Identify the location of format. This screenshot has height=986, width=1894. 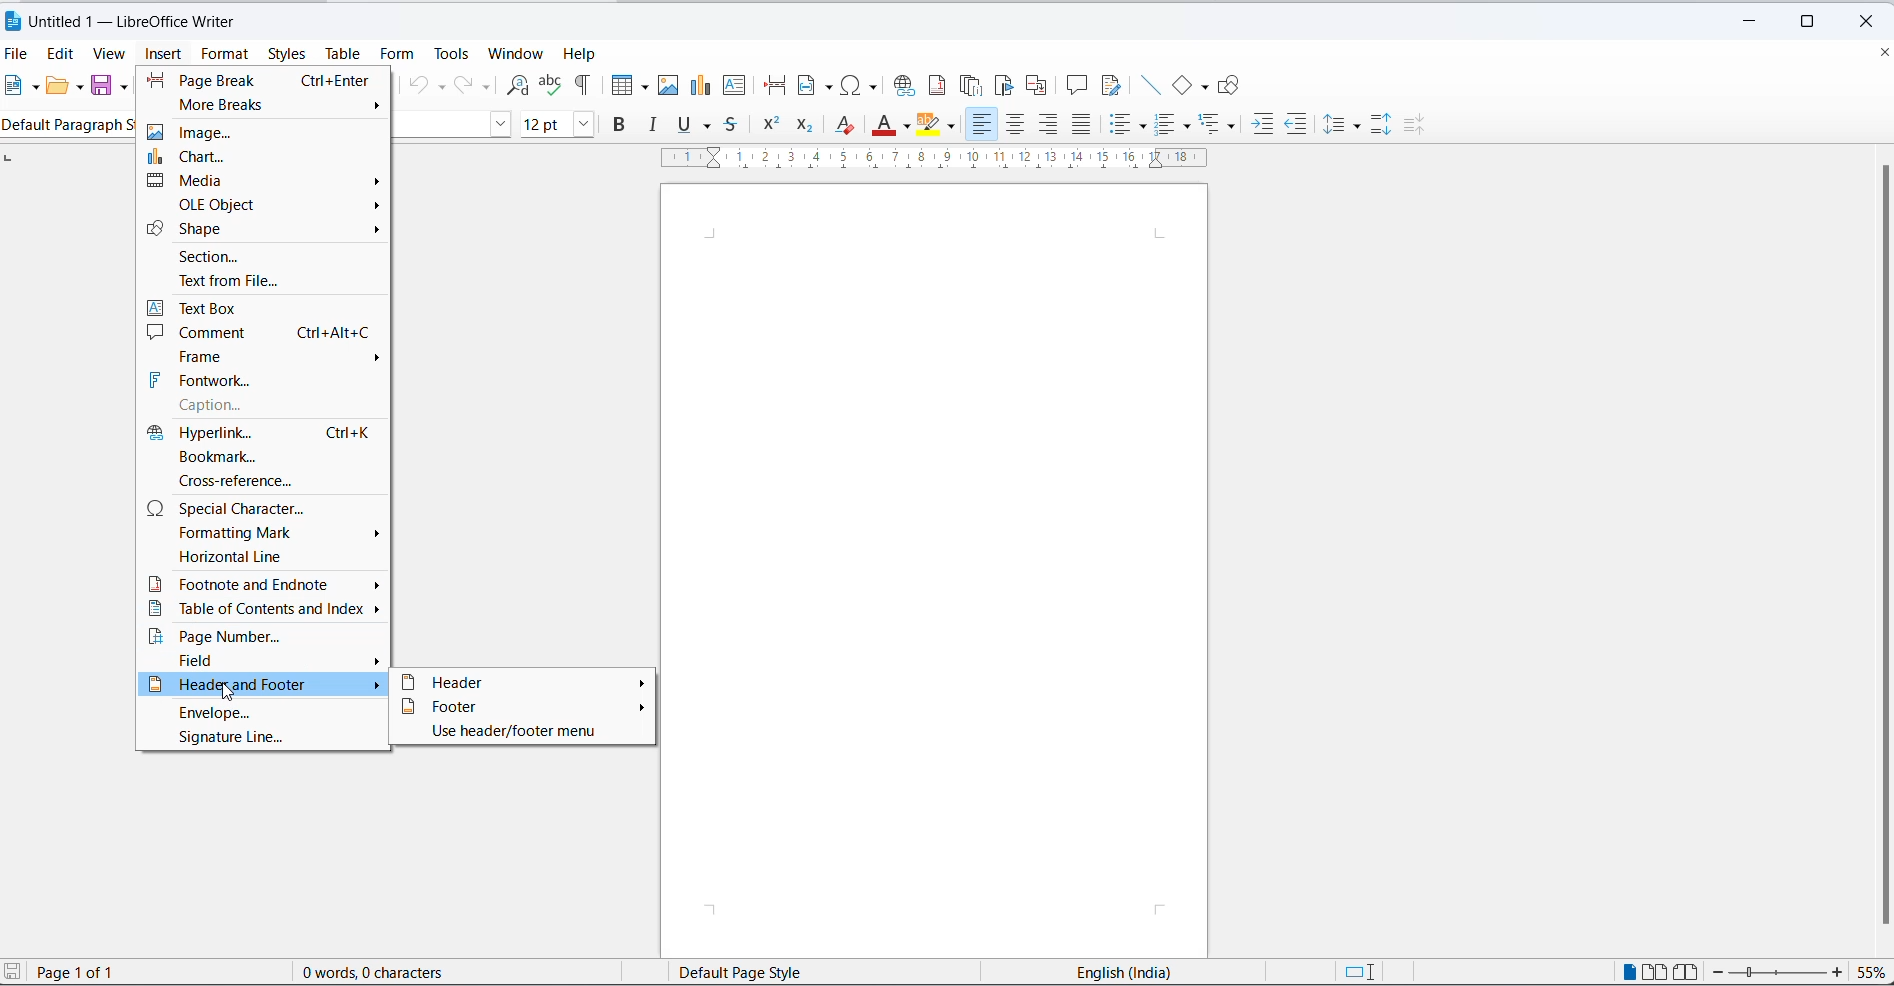
(222, 54).